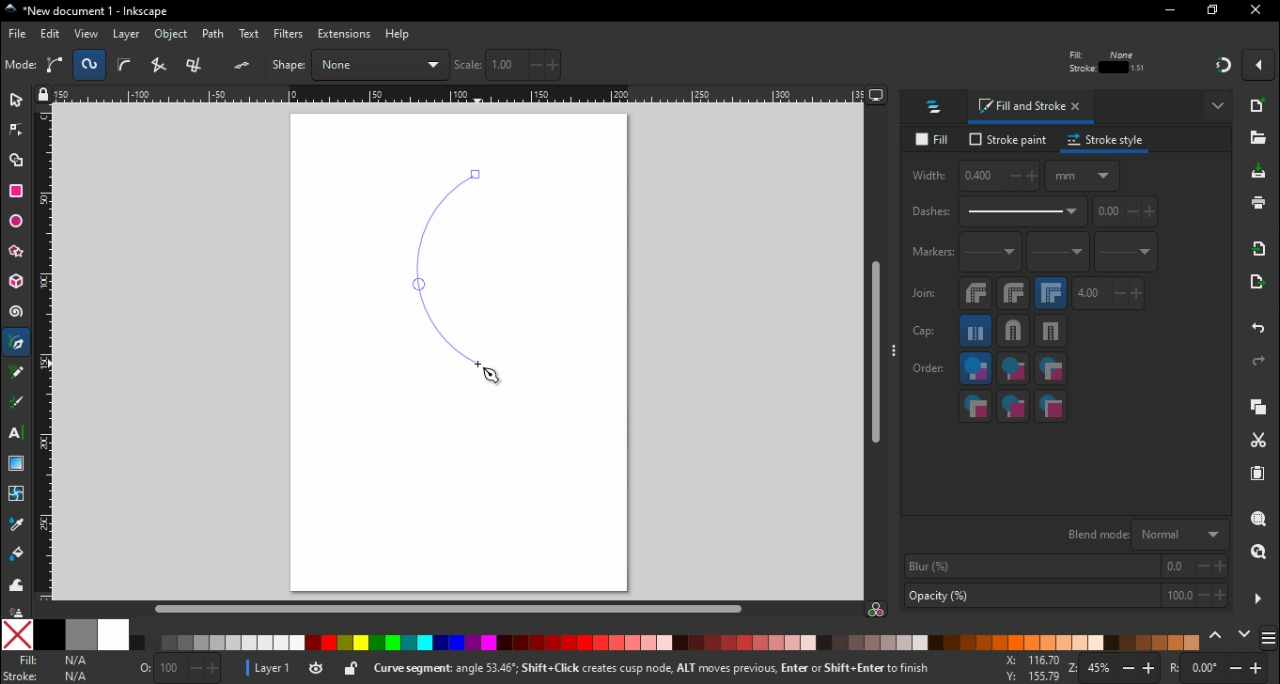 The height and width of the screenshot is (684, 1280). I want to click on opacity, so click(179, 666).